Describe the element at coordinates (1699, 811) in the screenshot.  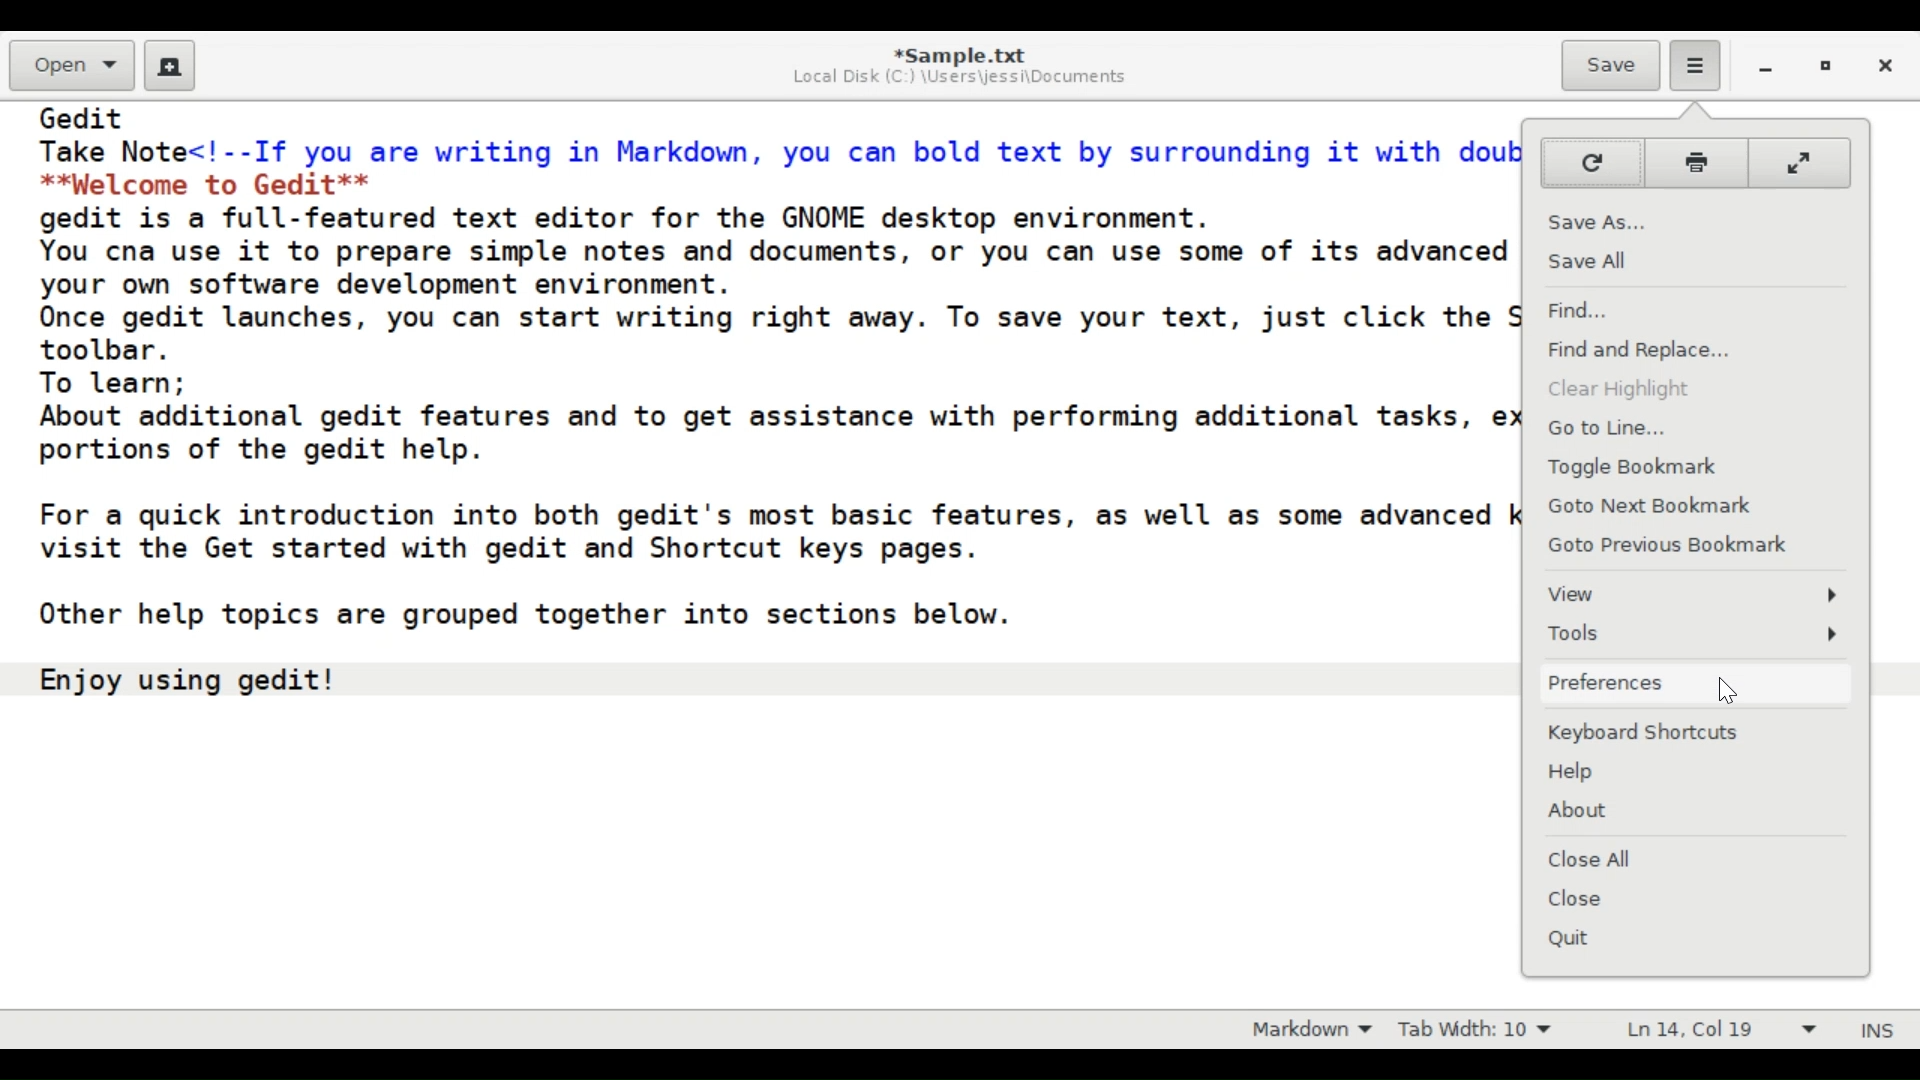
I see `About` at that location.